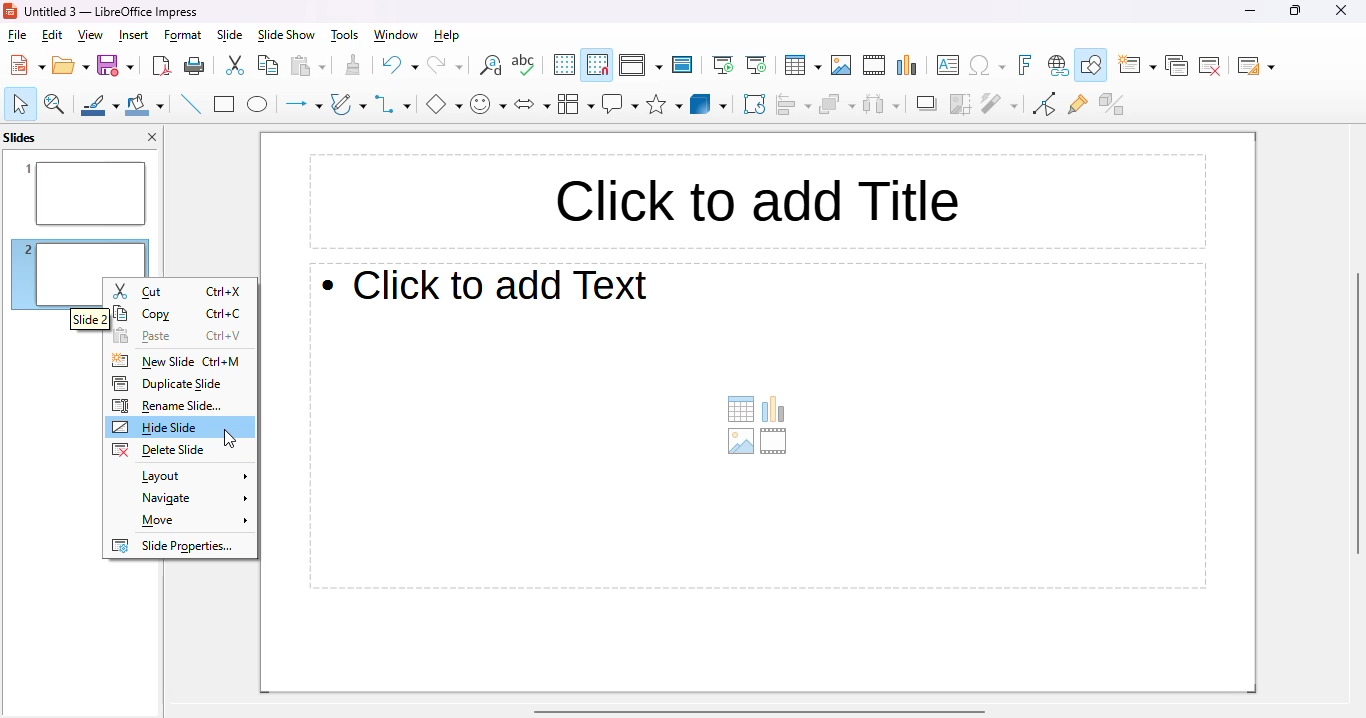 The image size is (1366, 718). Describe the element at coordinates (196, 67) in the screenshot. I see `print` at that location.